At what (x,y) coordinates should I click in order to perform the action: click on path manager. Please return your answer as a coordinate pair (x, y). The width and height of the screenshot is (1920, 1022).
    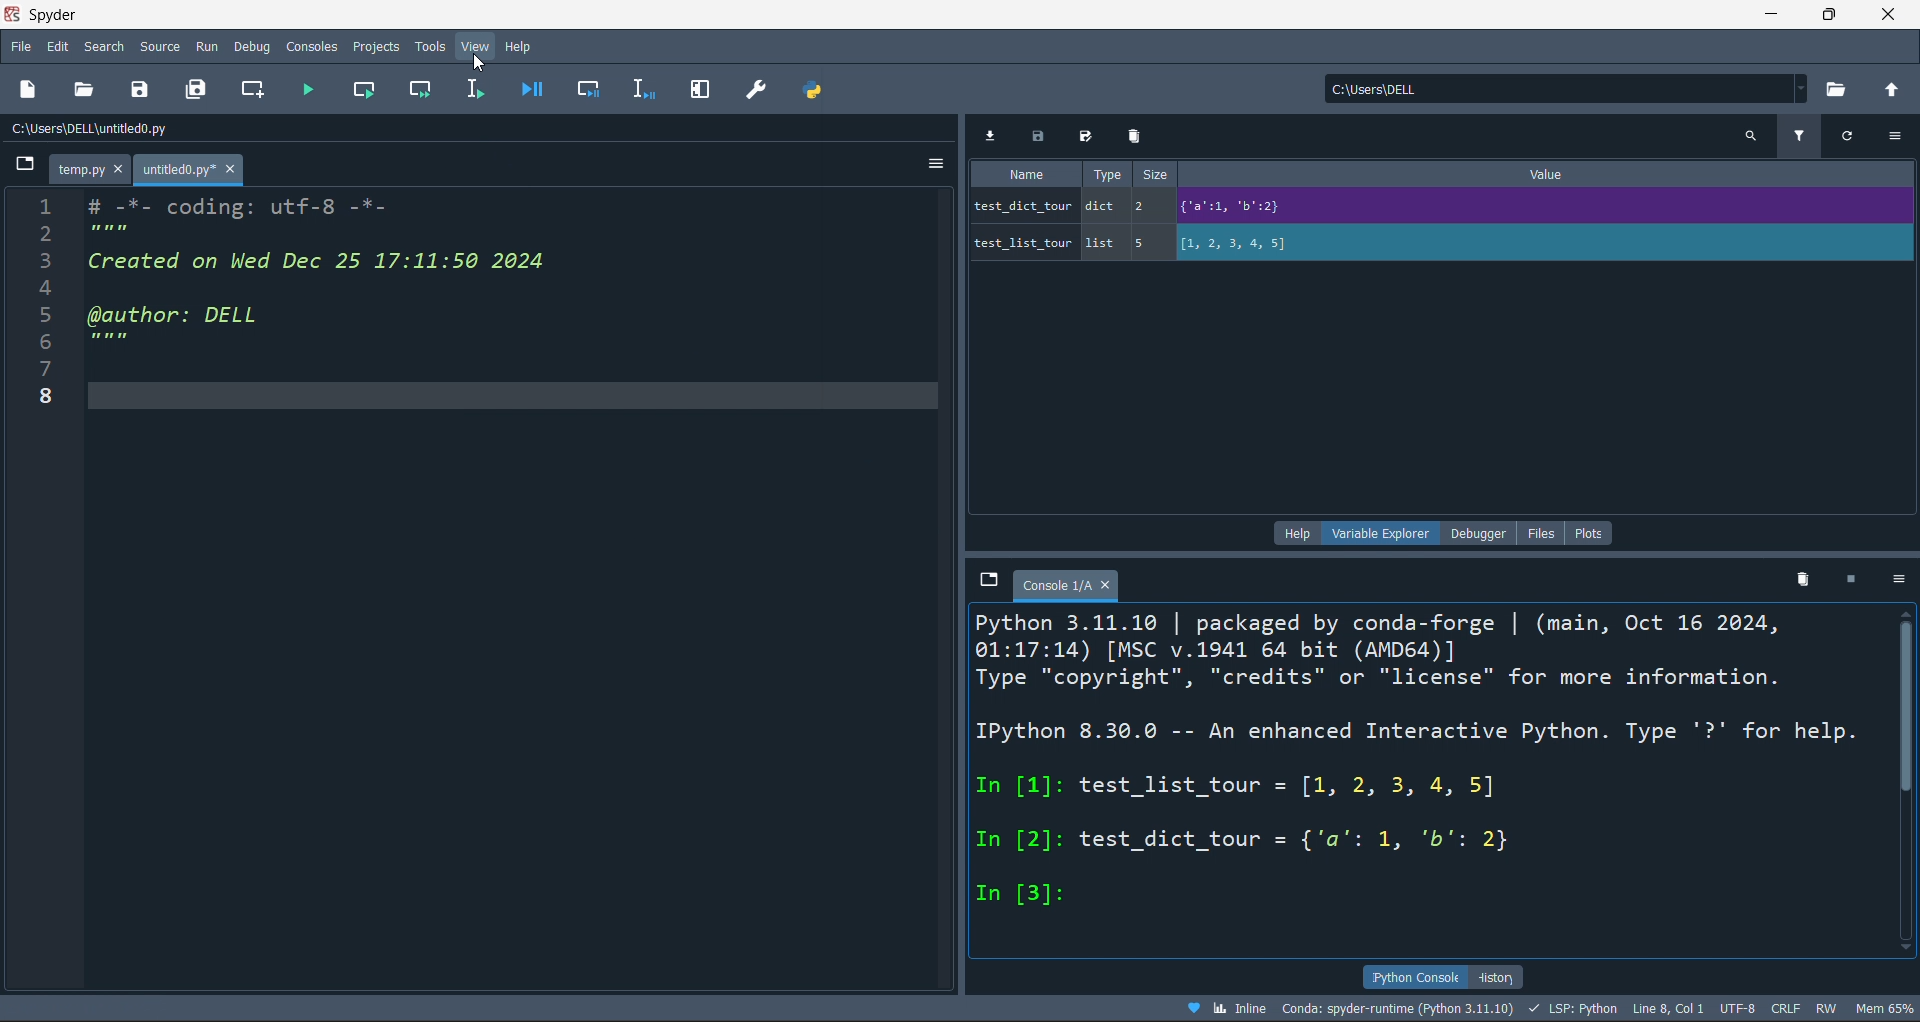
    Looking at the image, I should click on (813, 91).